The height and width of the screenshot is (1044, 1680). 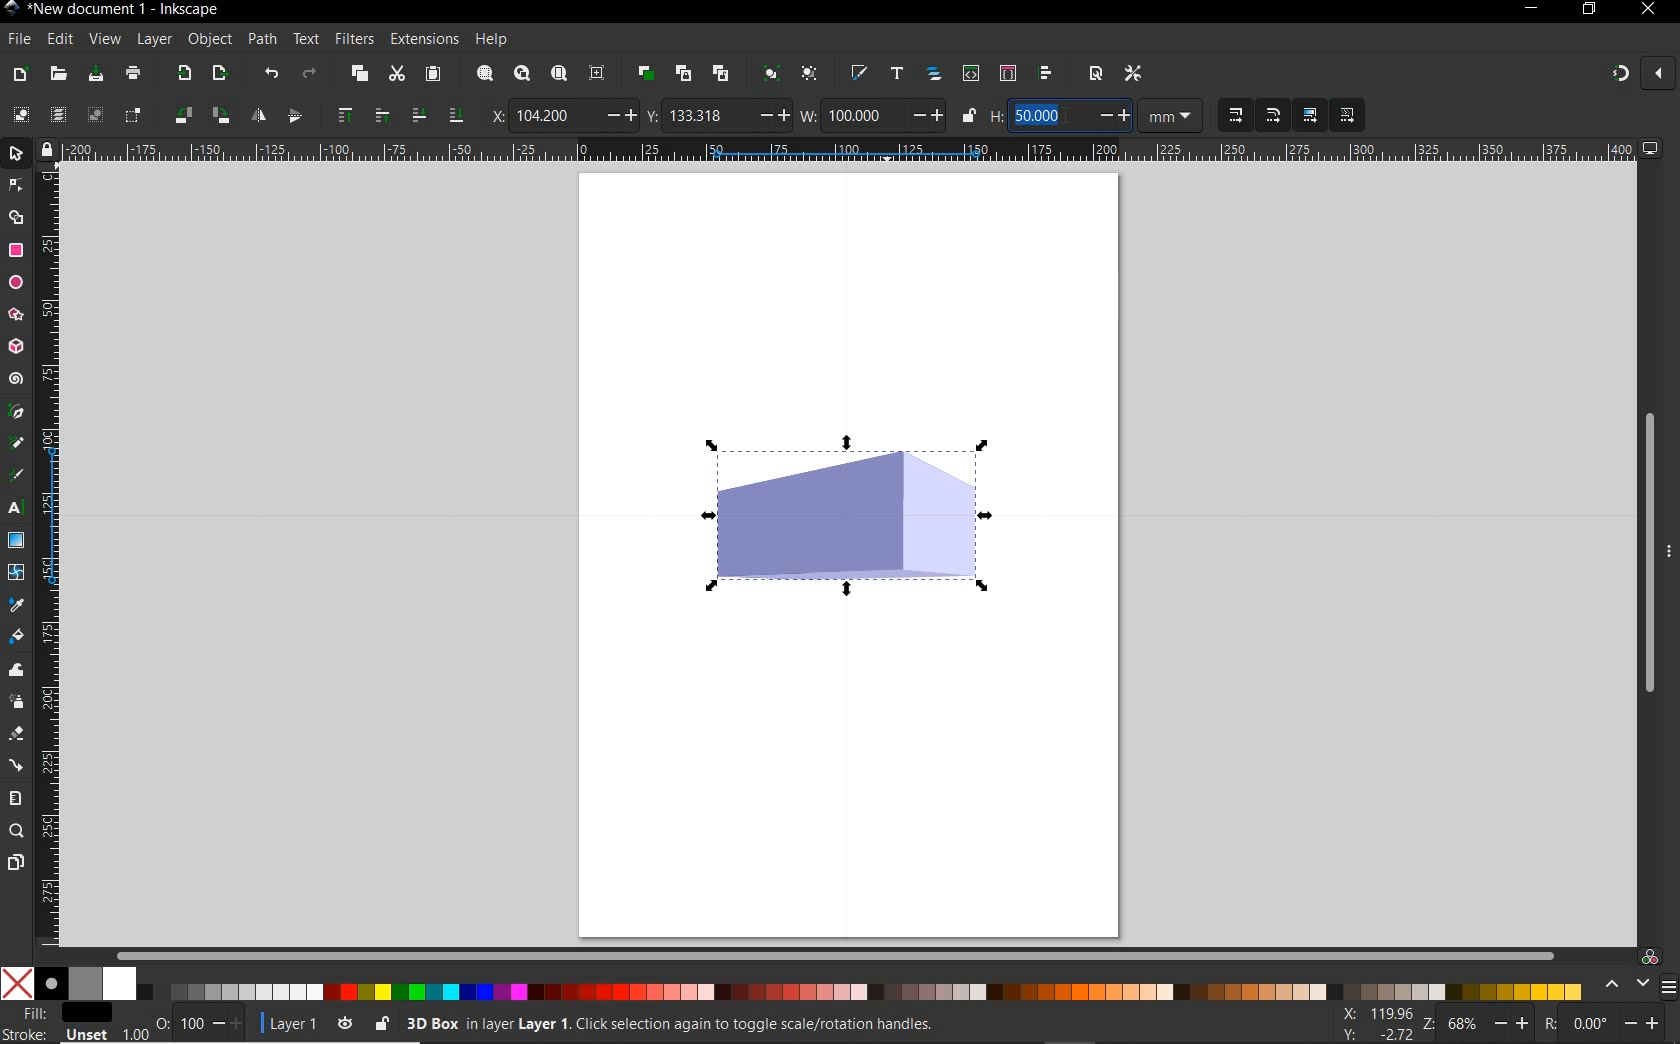 What do you see at coordinates (558, 72) in the screenshot?
I see `zoom page` at bounding box center [558, 72].